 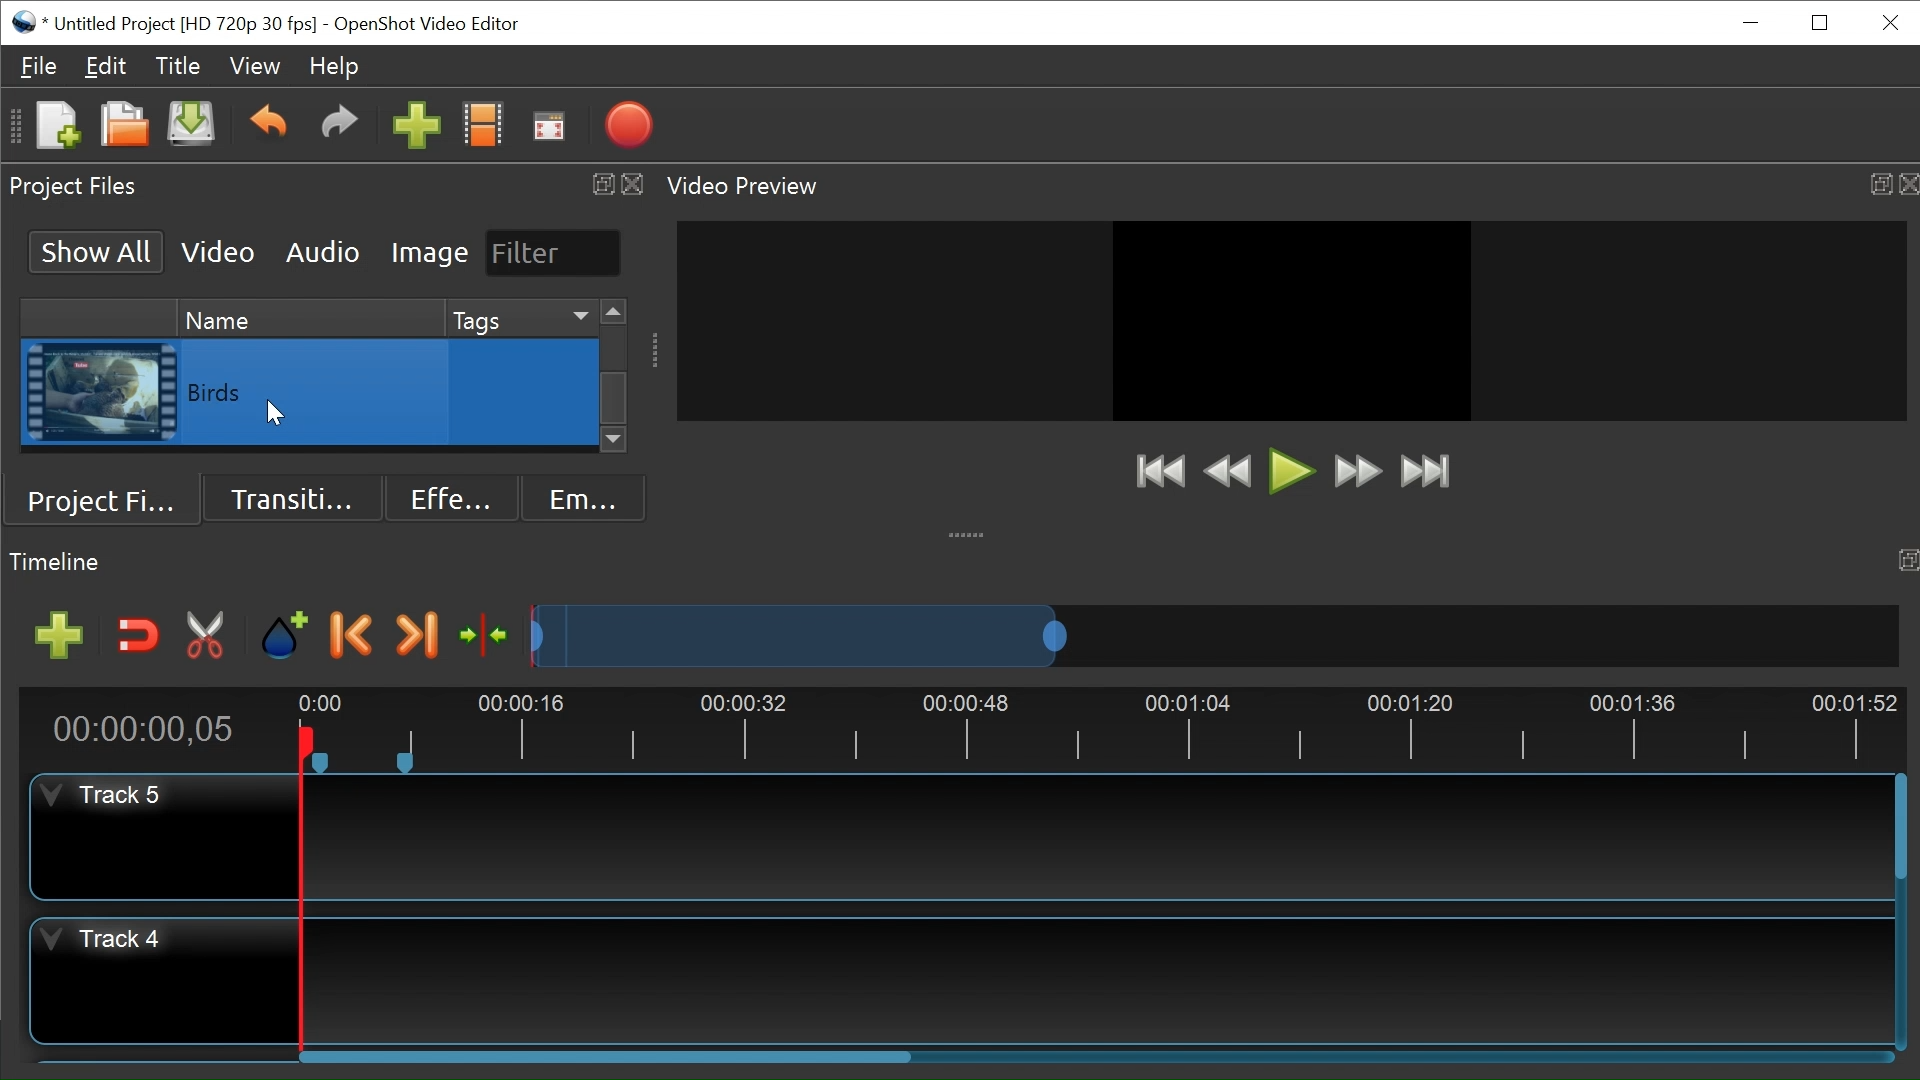 What do you see at coordinates (355, 638) in the screenshot?
I see `Previous marker` at bounding box center [355, 638].